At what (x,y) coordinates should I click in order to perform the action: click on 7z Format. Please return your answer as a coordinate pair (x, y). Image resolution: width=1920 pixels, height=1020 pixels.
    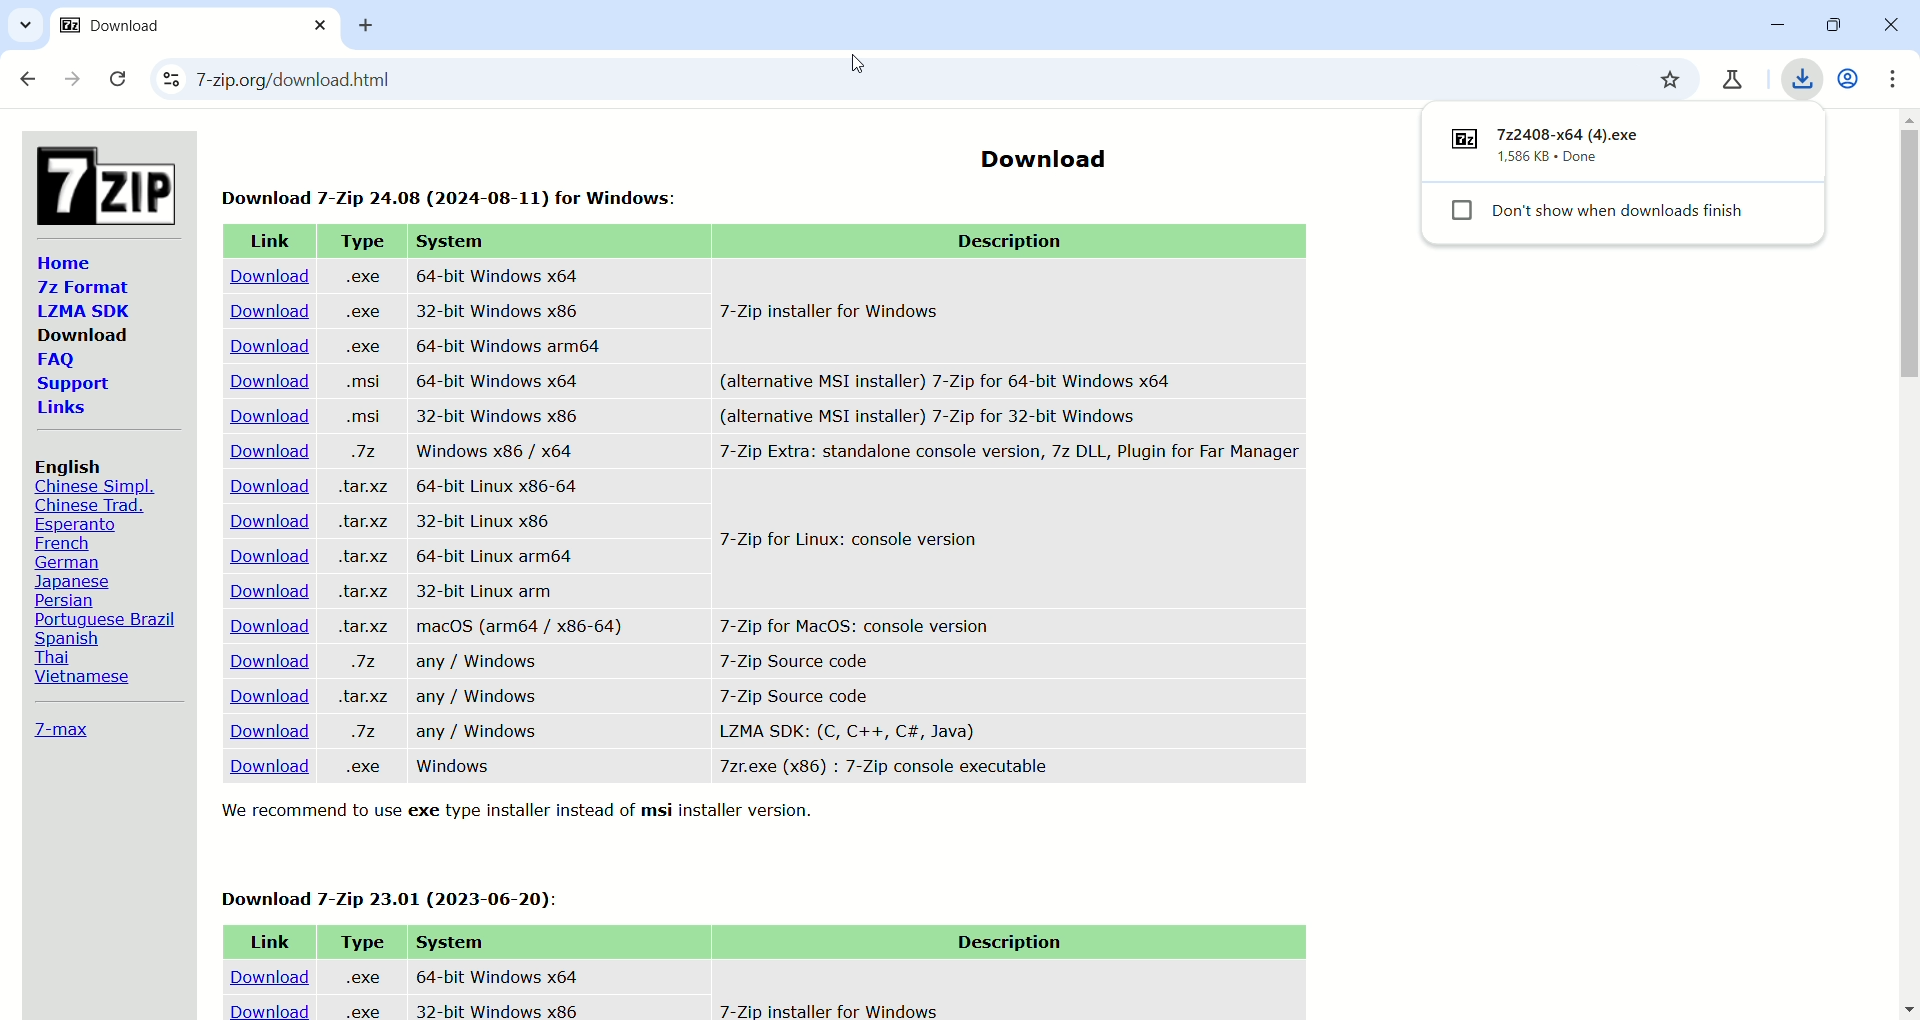
    Looking at the image, I should click on (78, 289).